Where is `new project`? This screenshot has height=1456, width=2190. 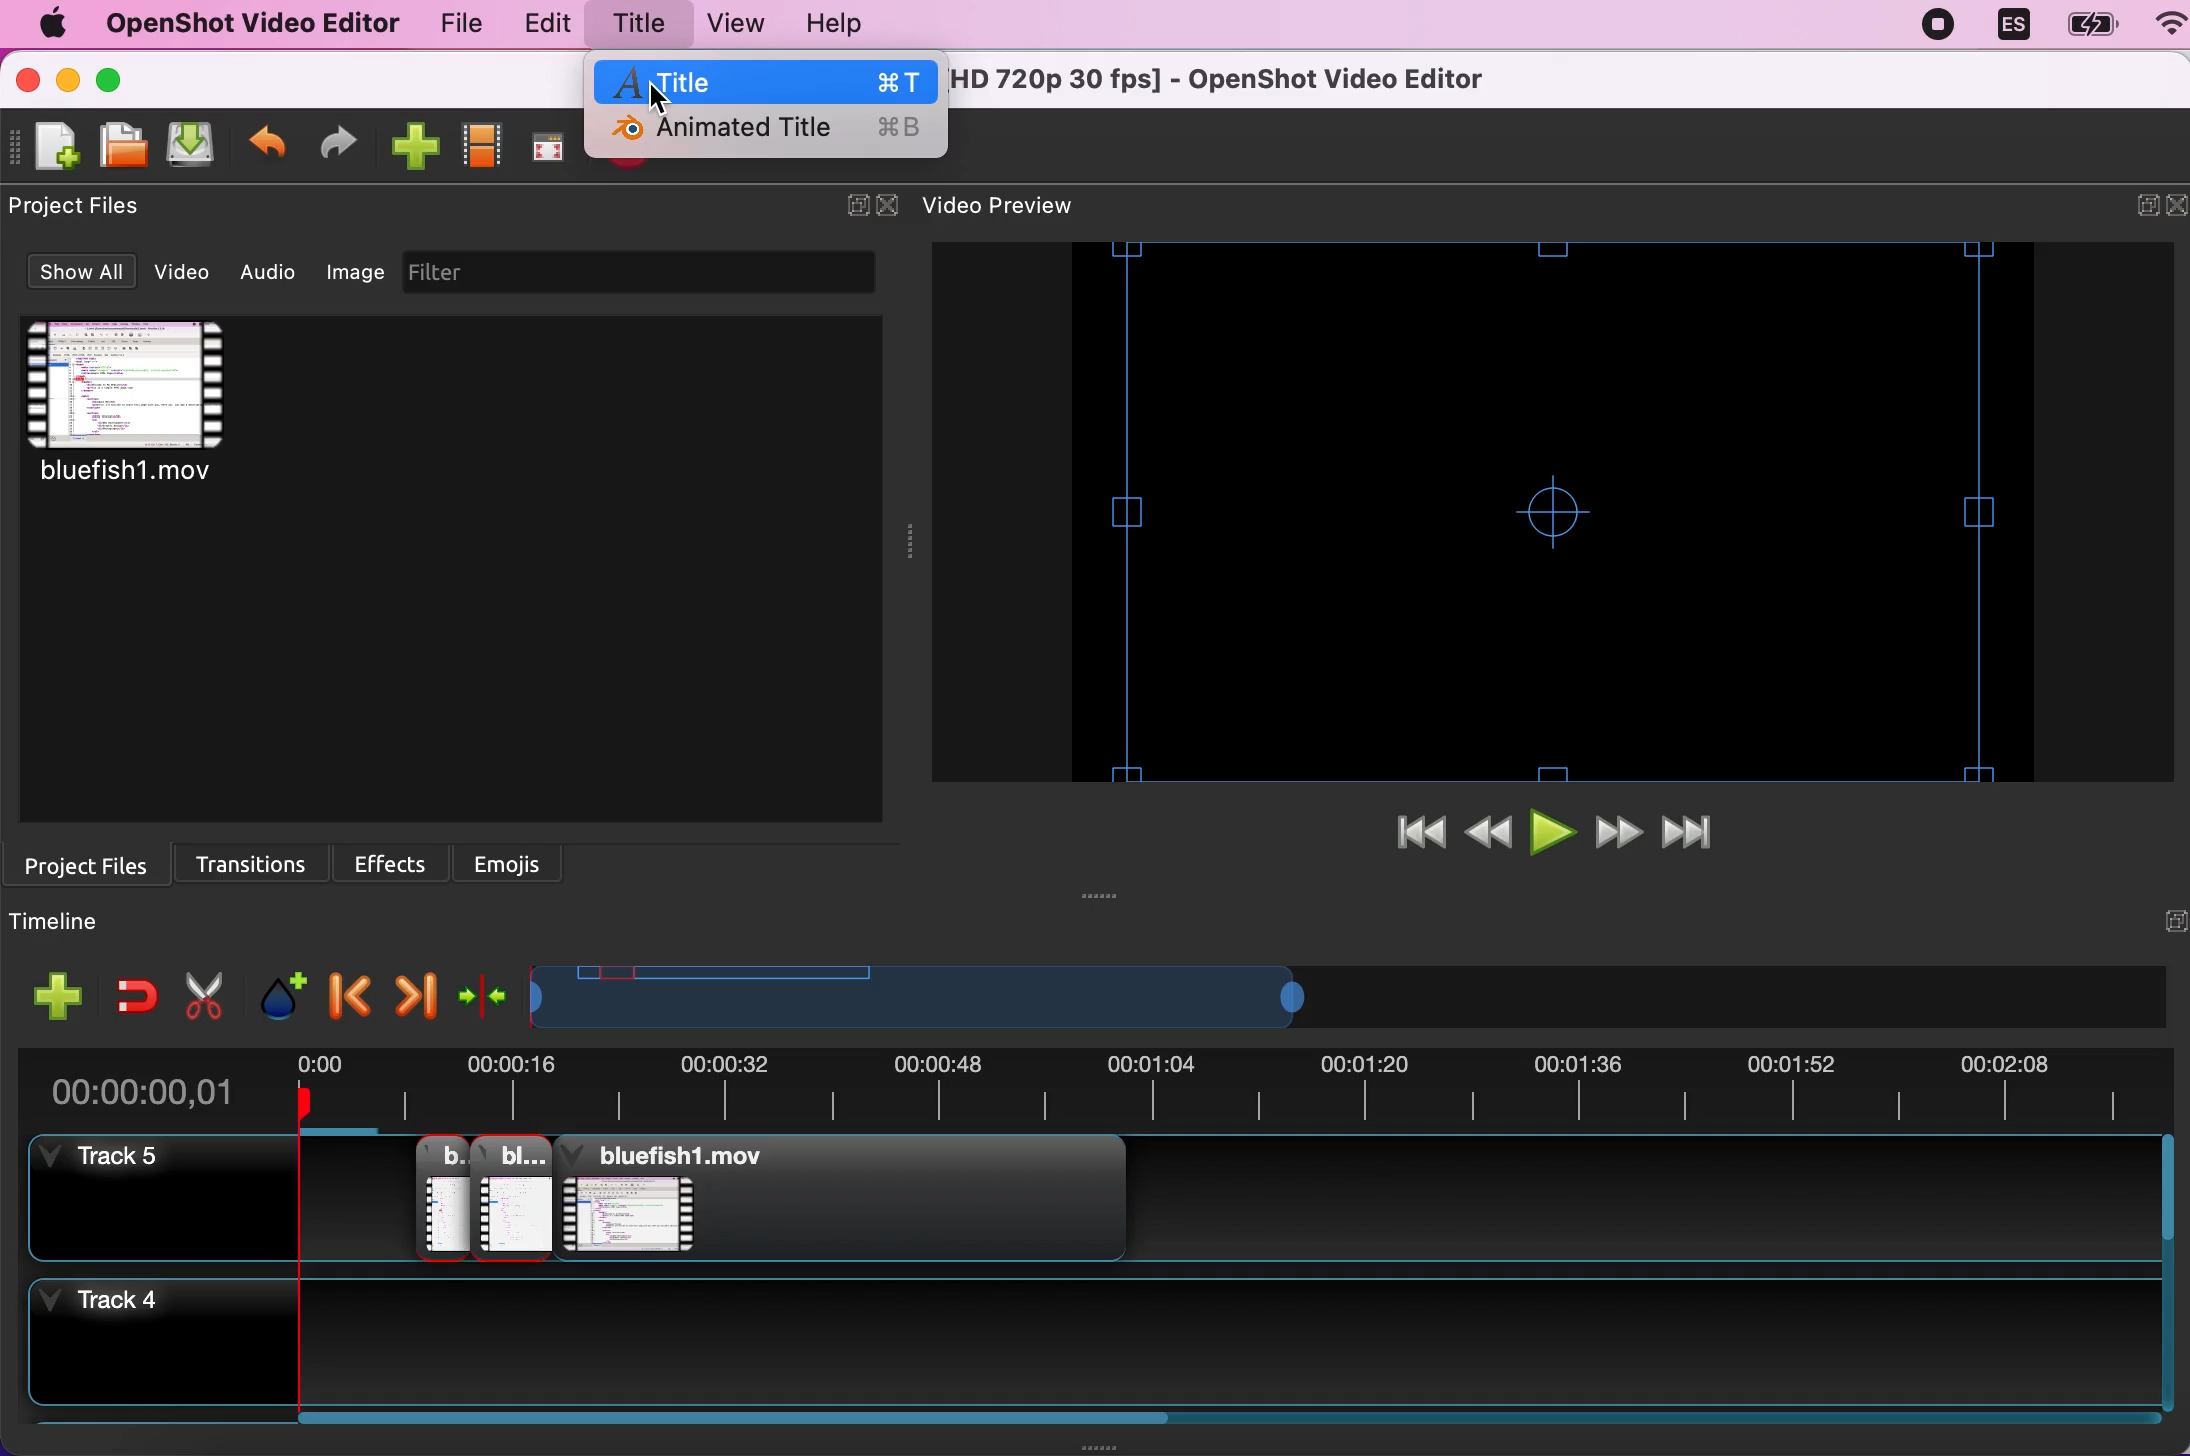 new project is located at coordinates (53, 147).